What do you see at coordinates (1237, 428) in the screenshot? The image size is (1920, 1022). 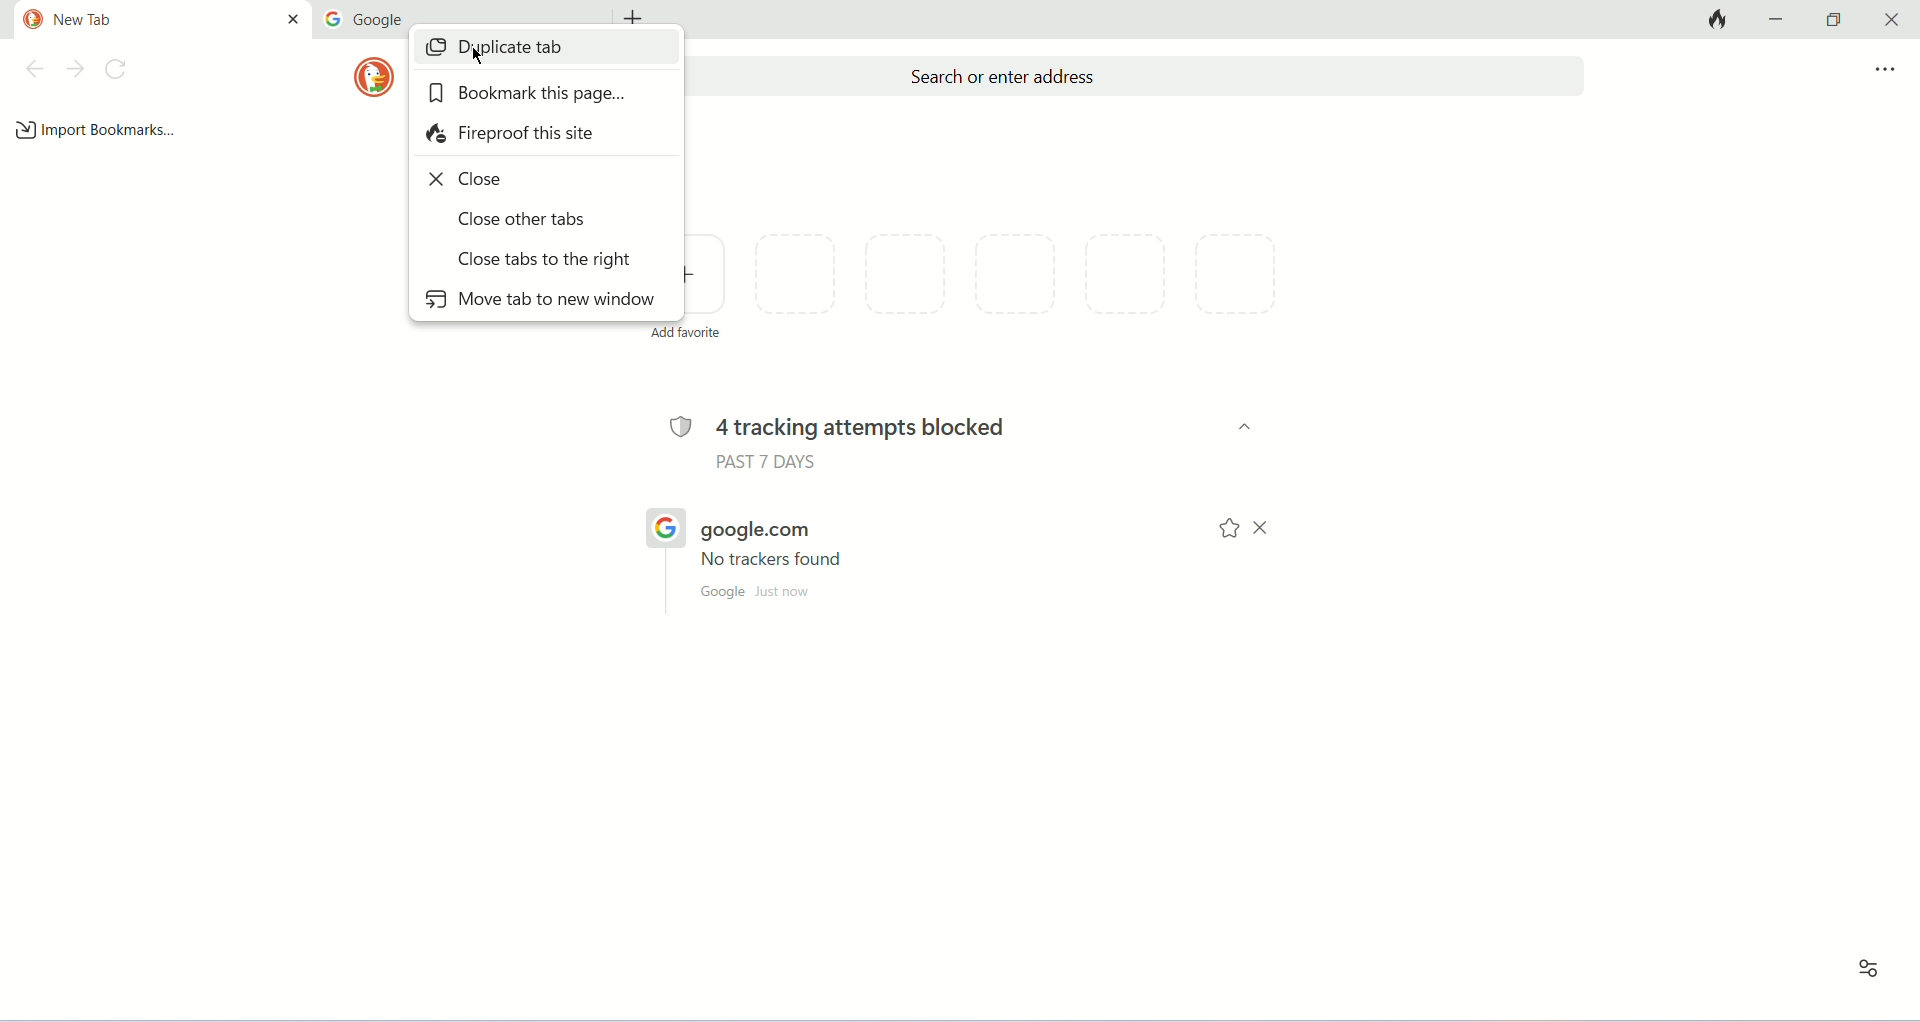 I see `dropdown` at bounding box center [1237, 428].